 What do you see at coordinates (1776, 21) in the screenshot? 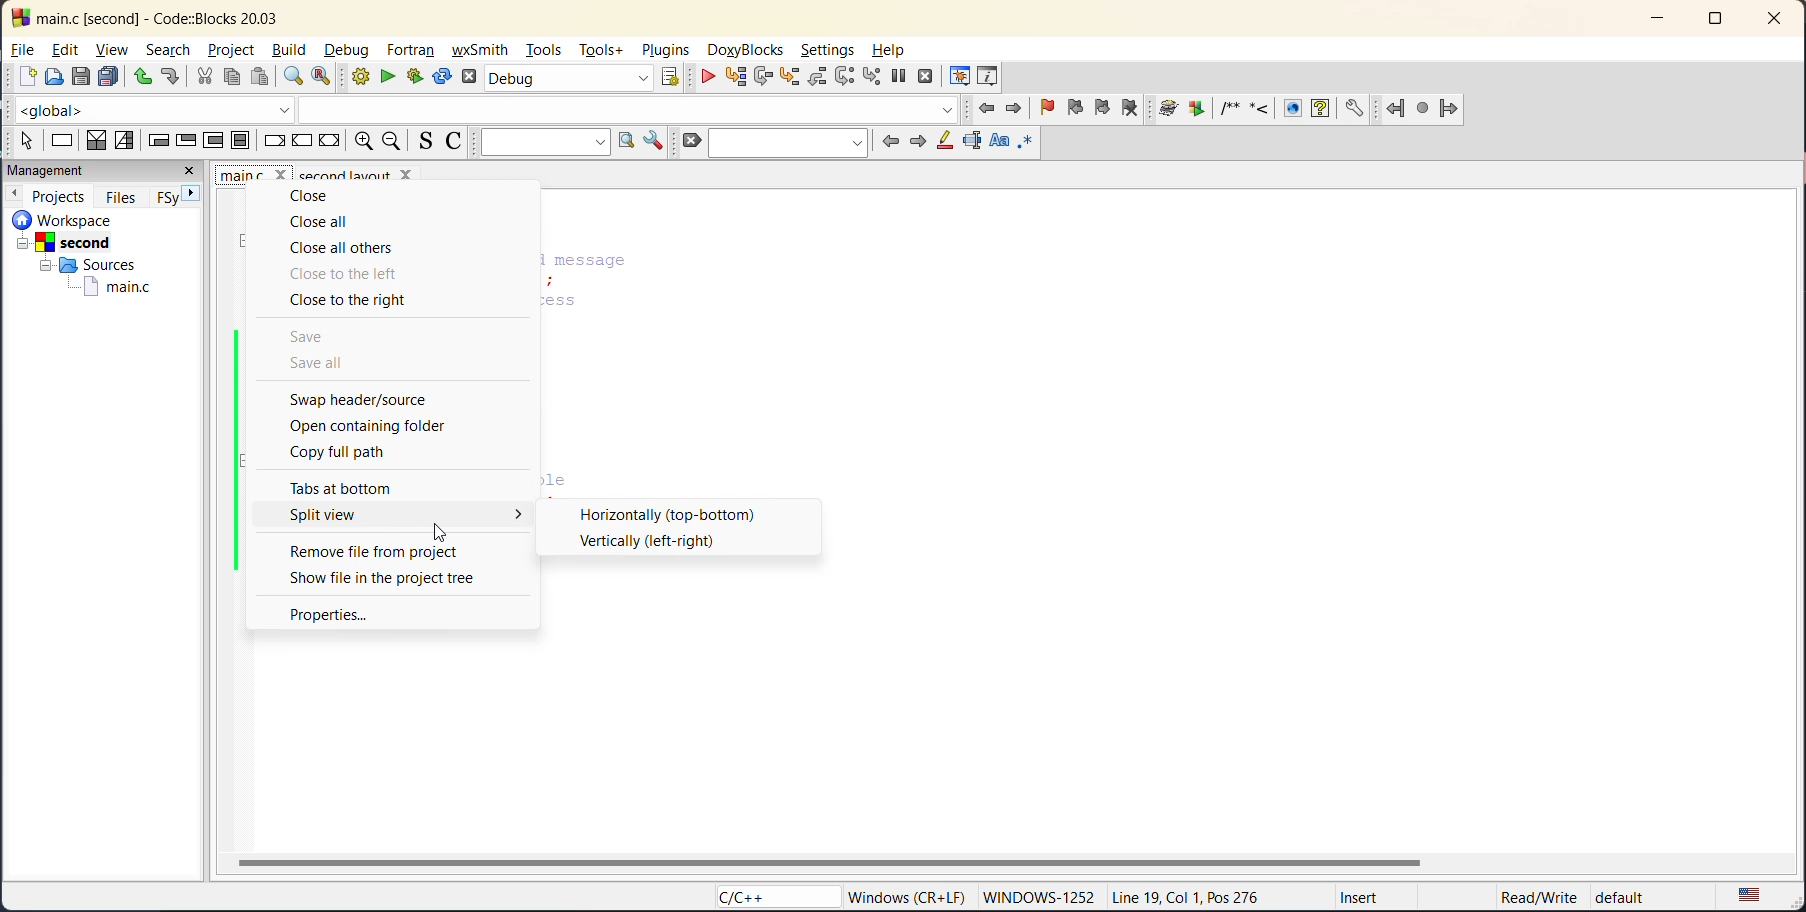
I see `close` at bounding box center [1776, 21].